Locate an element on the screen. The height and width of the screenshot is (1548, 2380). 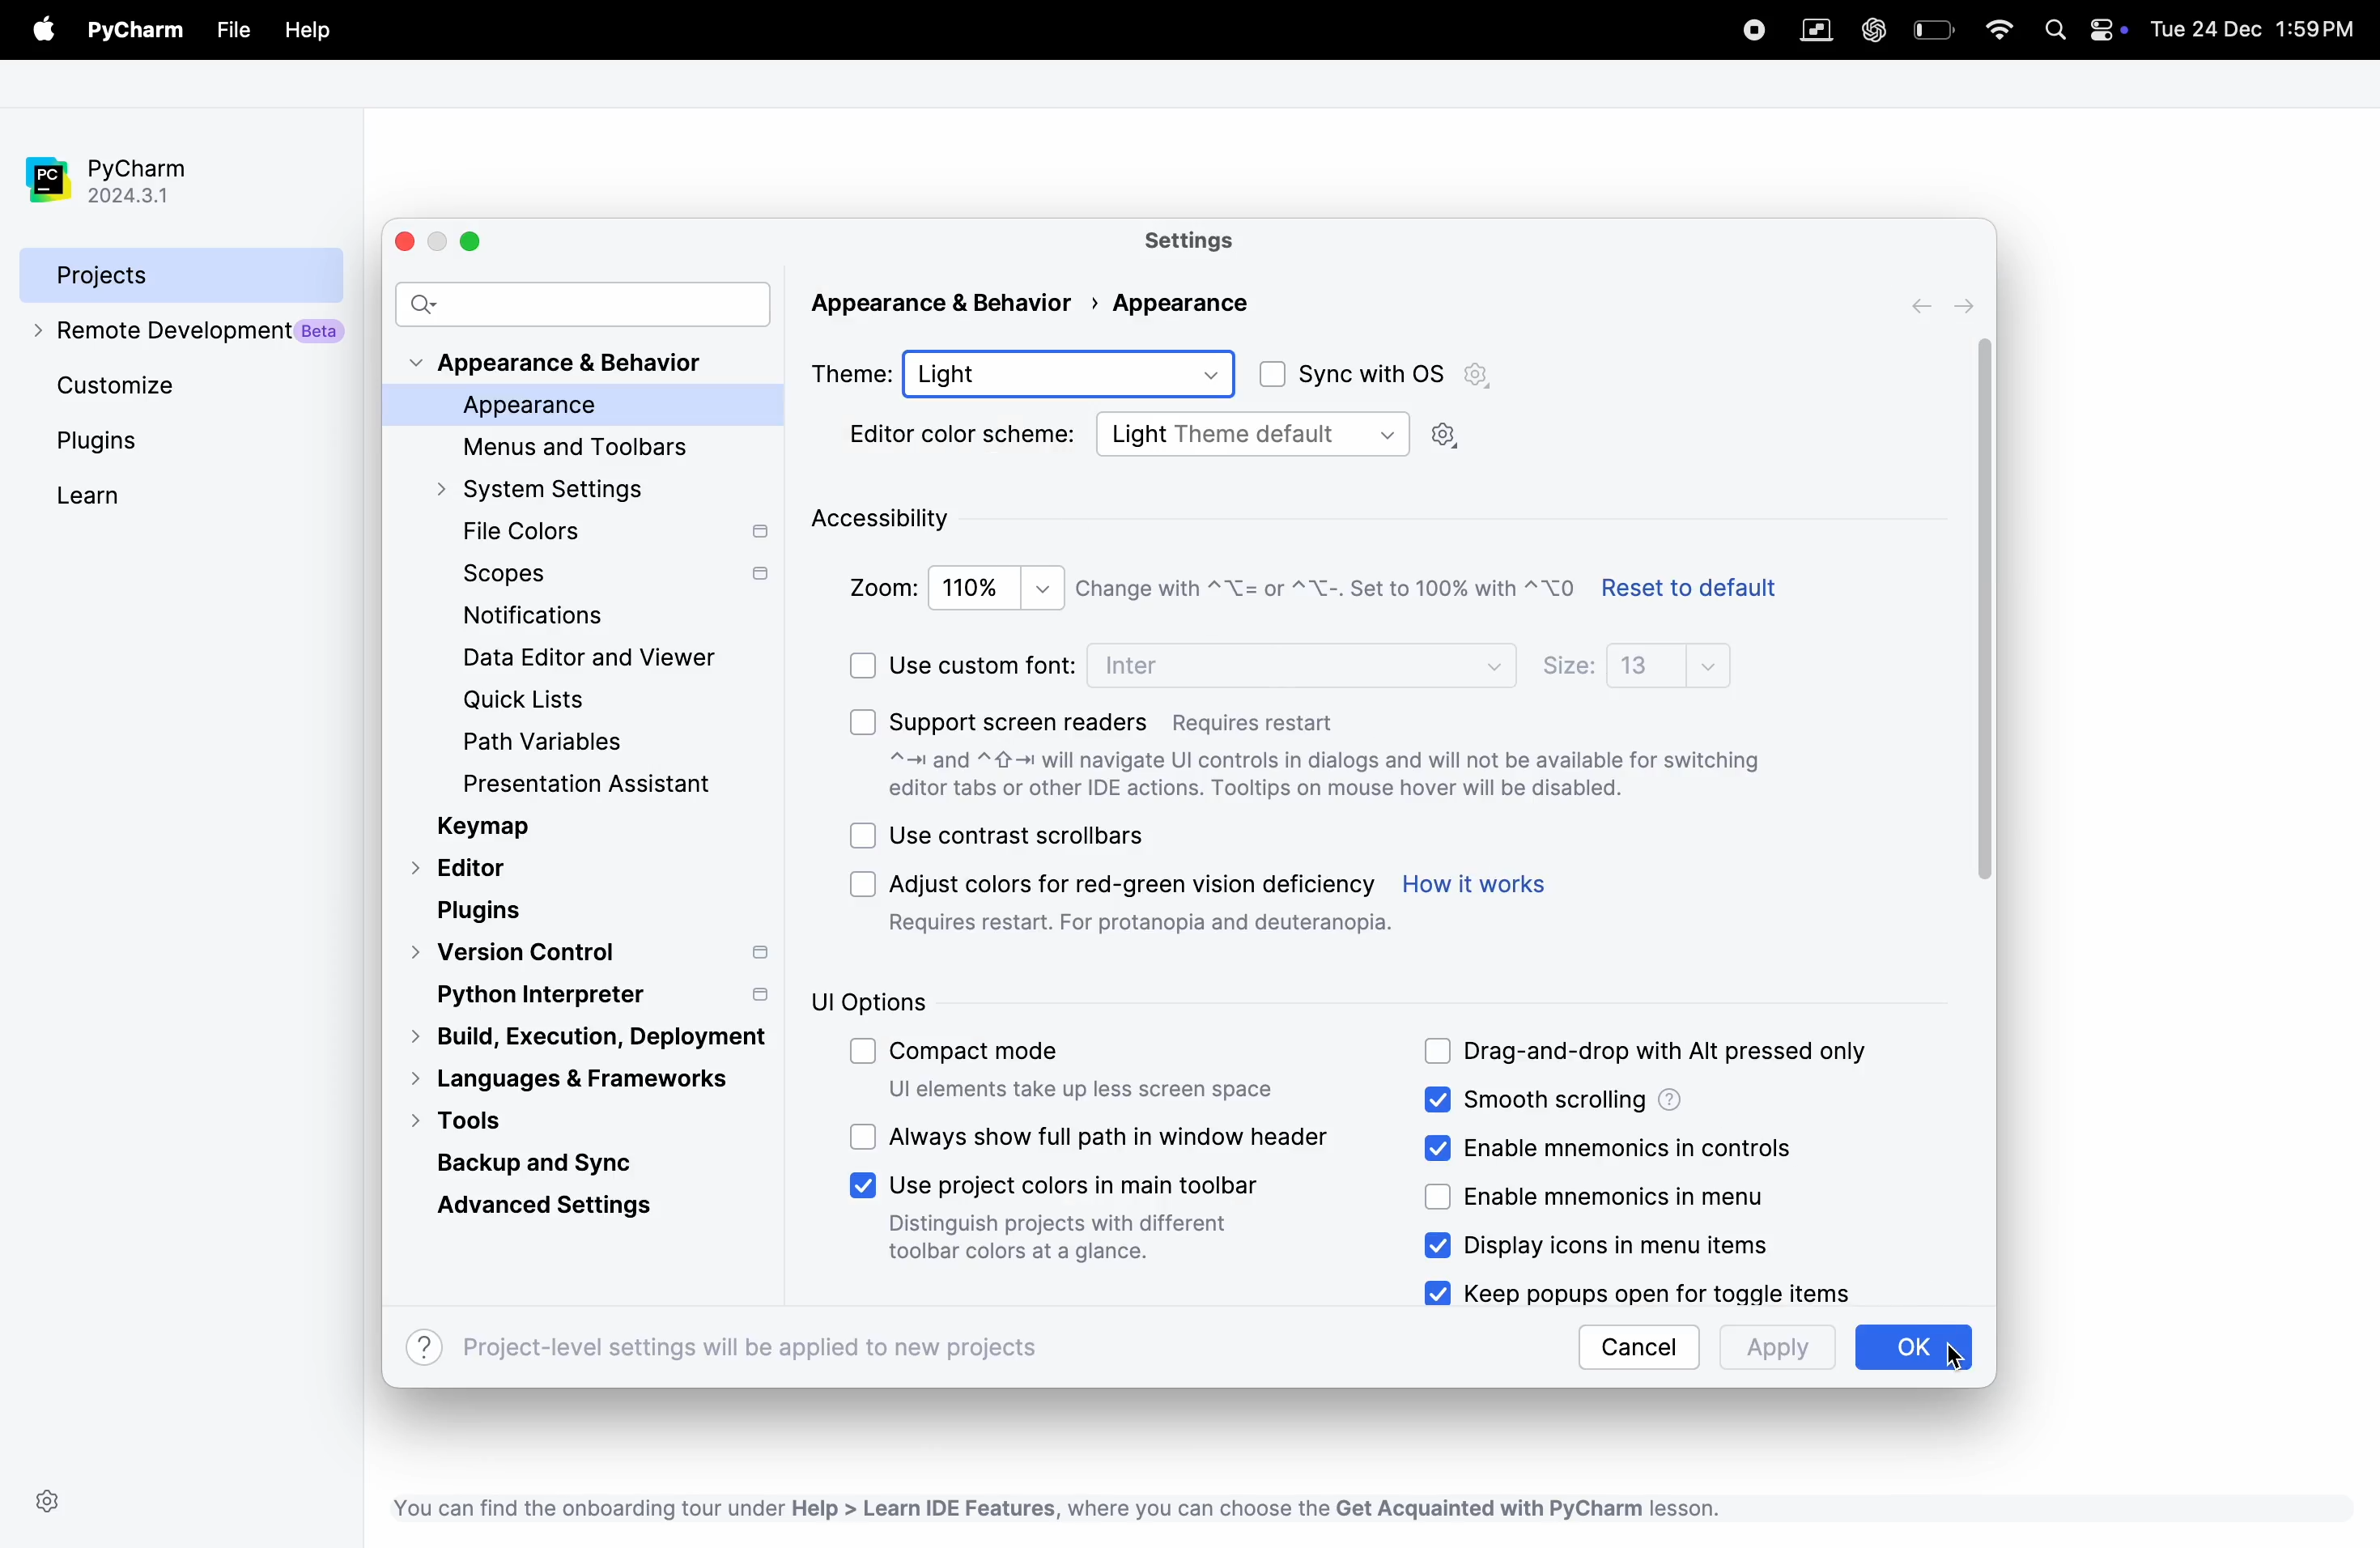
Editor color scheme is located at coordinates (963, 437).